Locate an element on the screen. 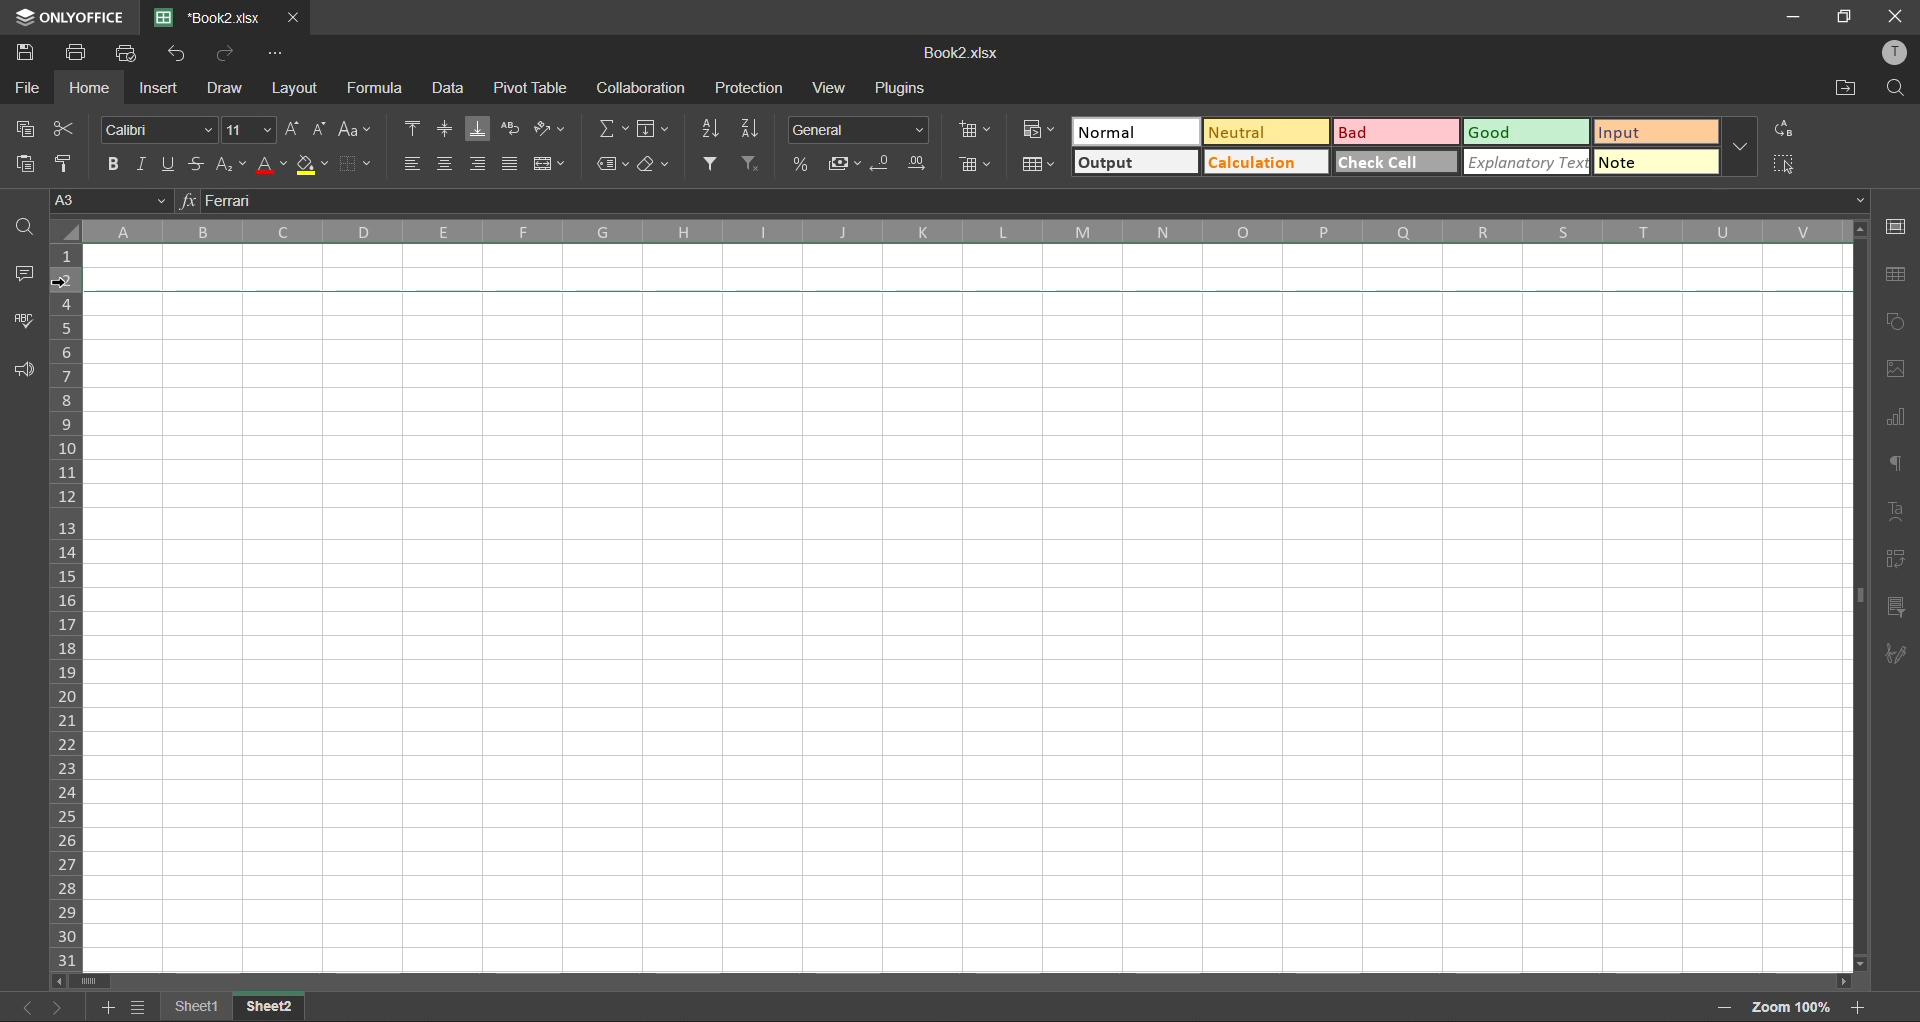 Image resolution: width=1920 pixels, height=1022 pixels. sort descending is located at coordinates (754, 130).